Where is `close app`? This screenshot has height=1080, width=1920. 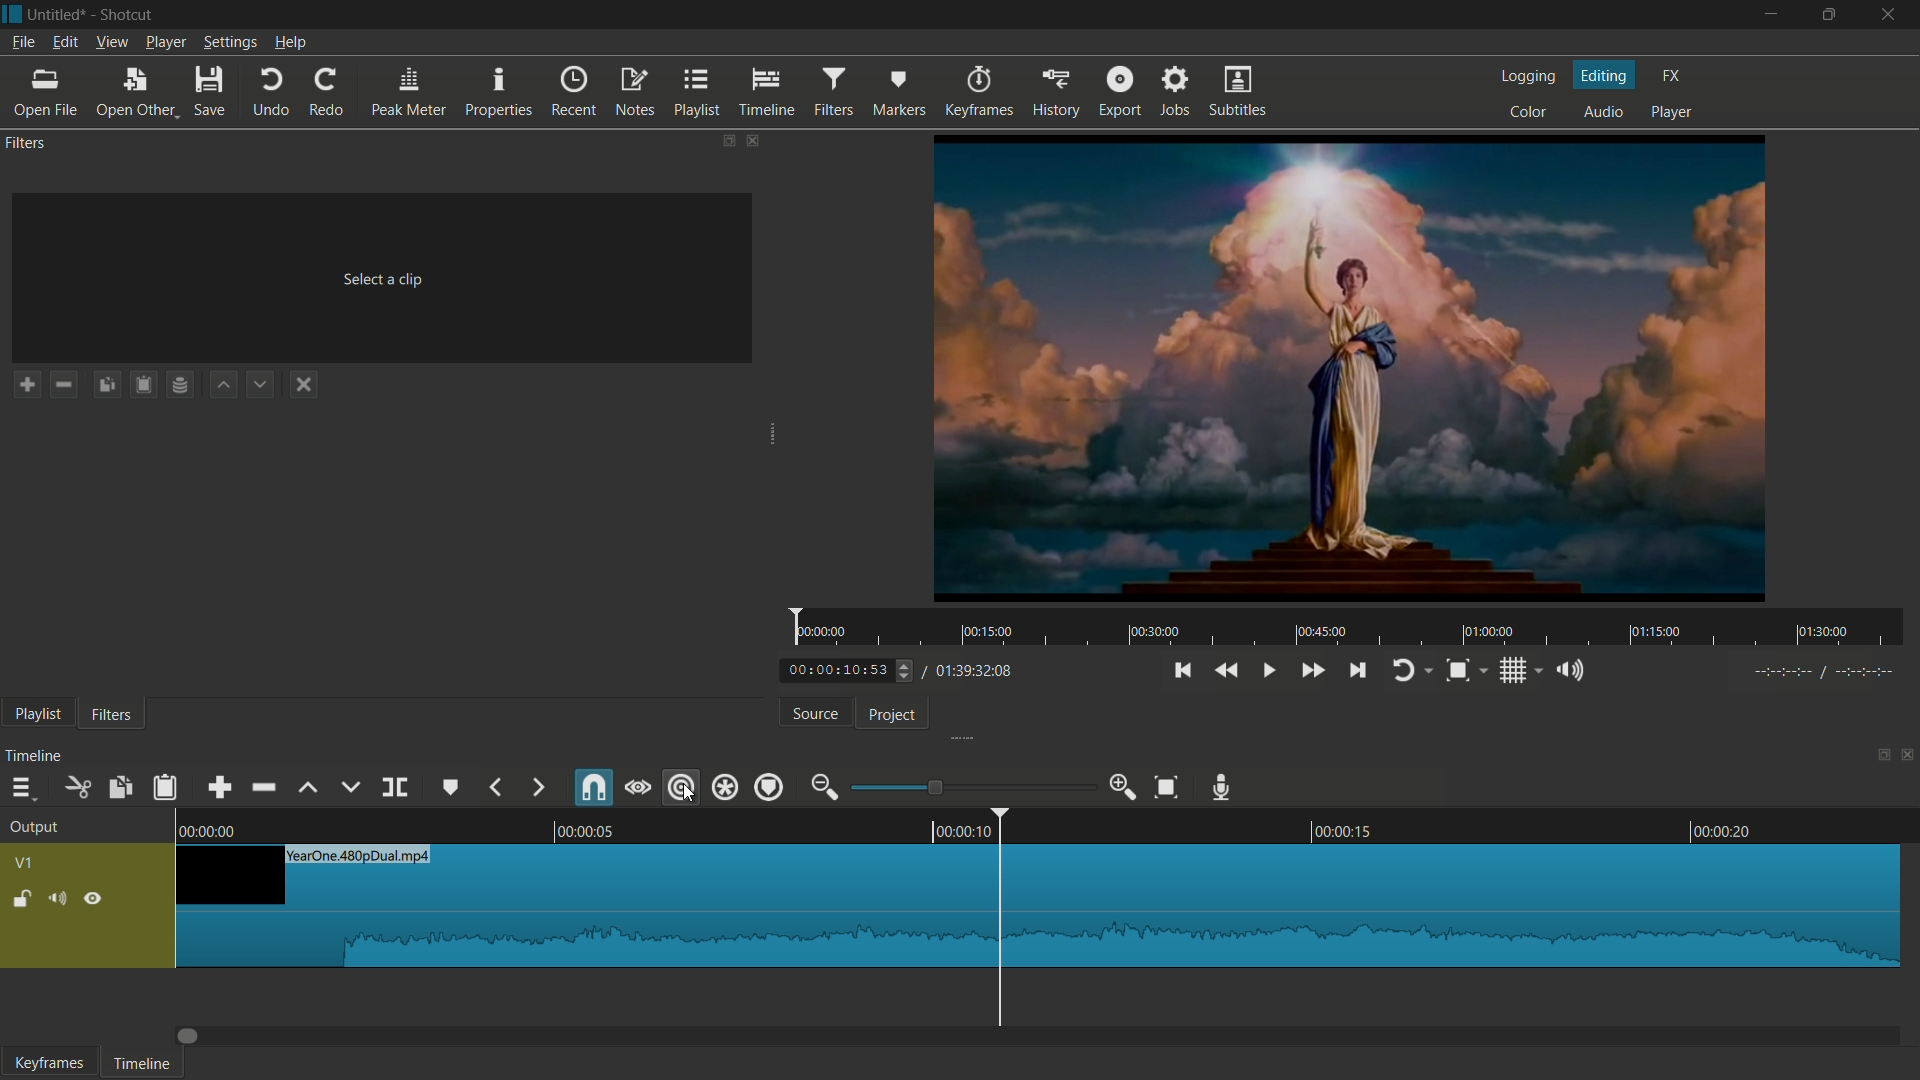 close app is located at coordinates (1889, 15).